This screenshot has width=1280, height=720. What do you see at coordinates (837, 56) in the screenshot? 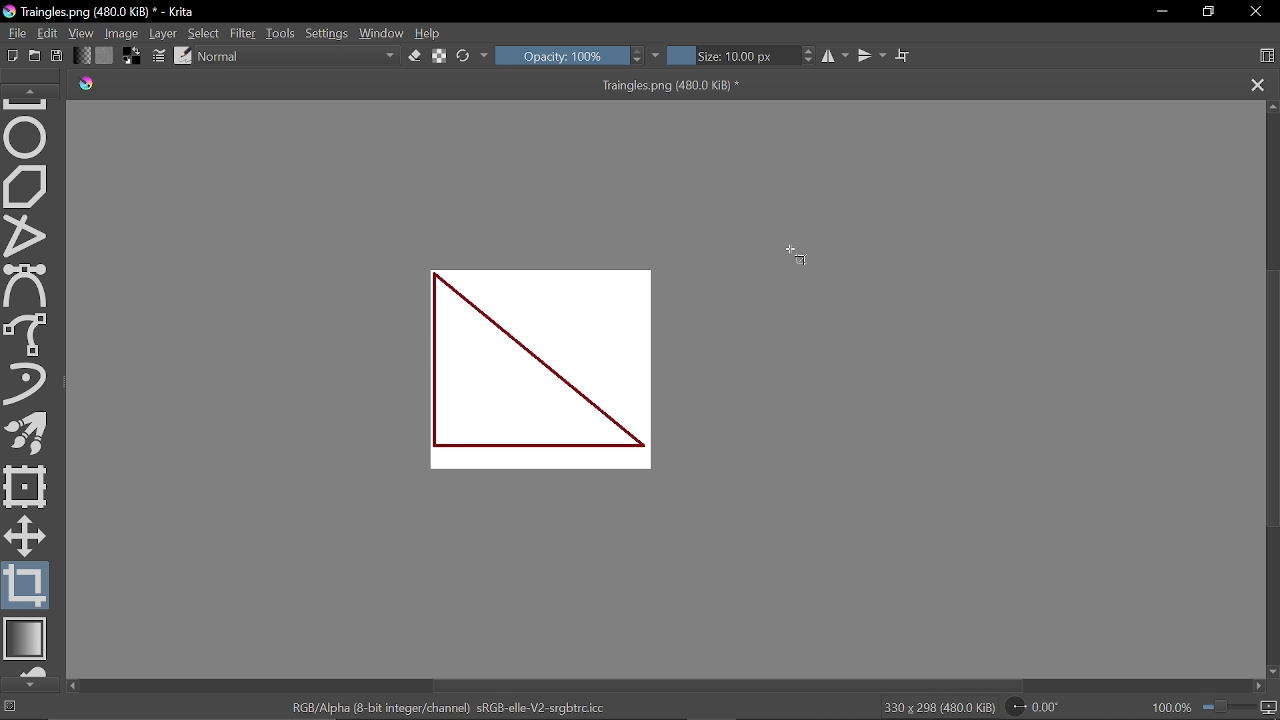
I see `Horizontal mirror tool` at bounding box center [837, 56].